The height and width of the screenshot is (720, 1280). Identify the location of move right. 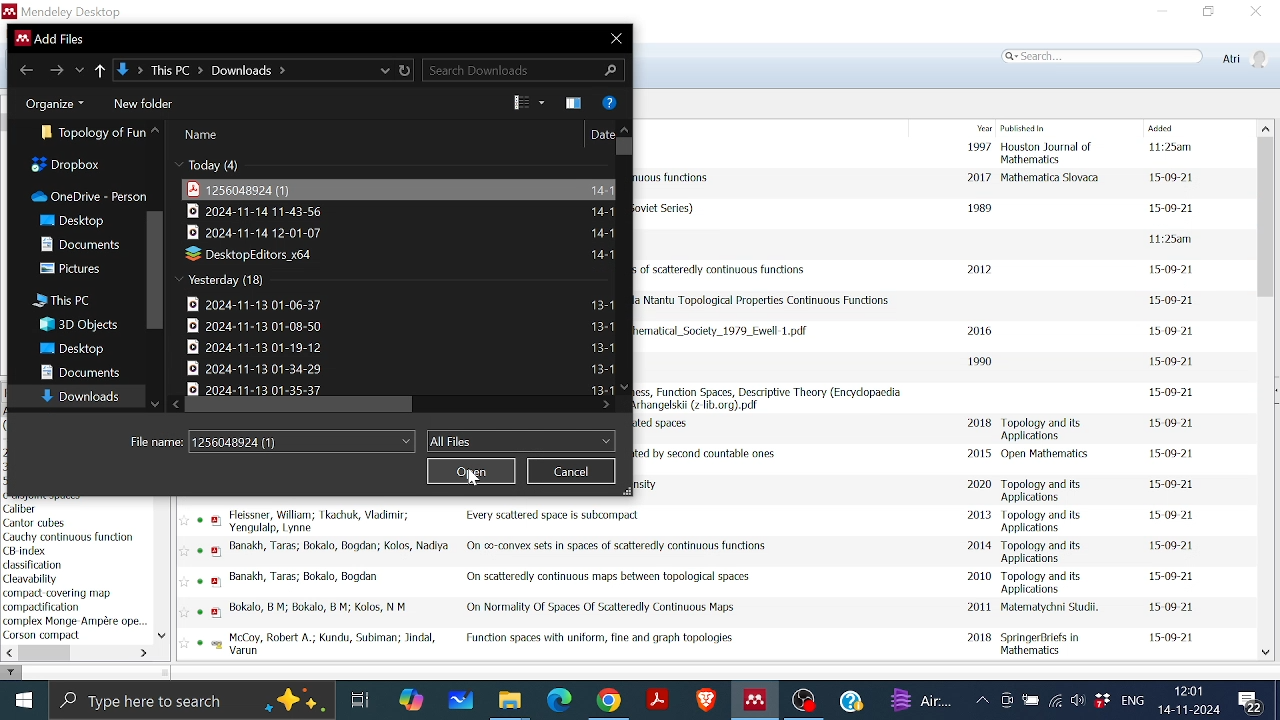
(142, 654).